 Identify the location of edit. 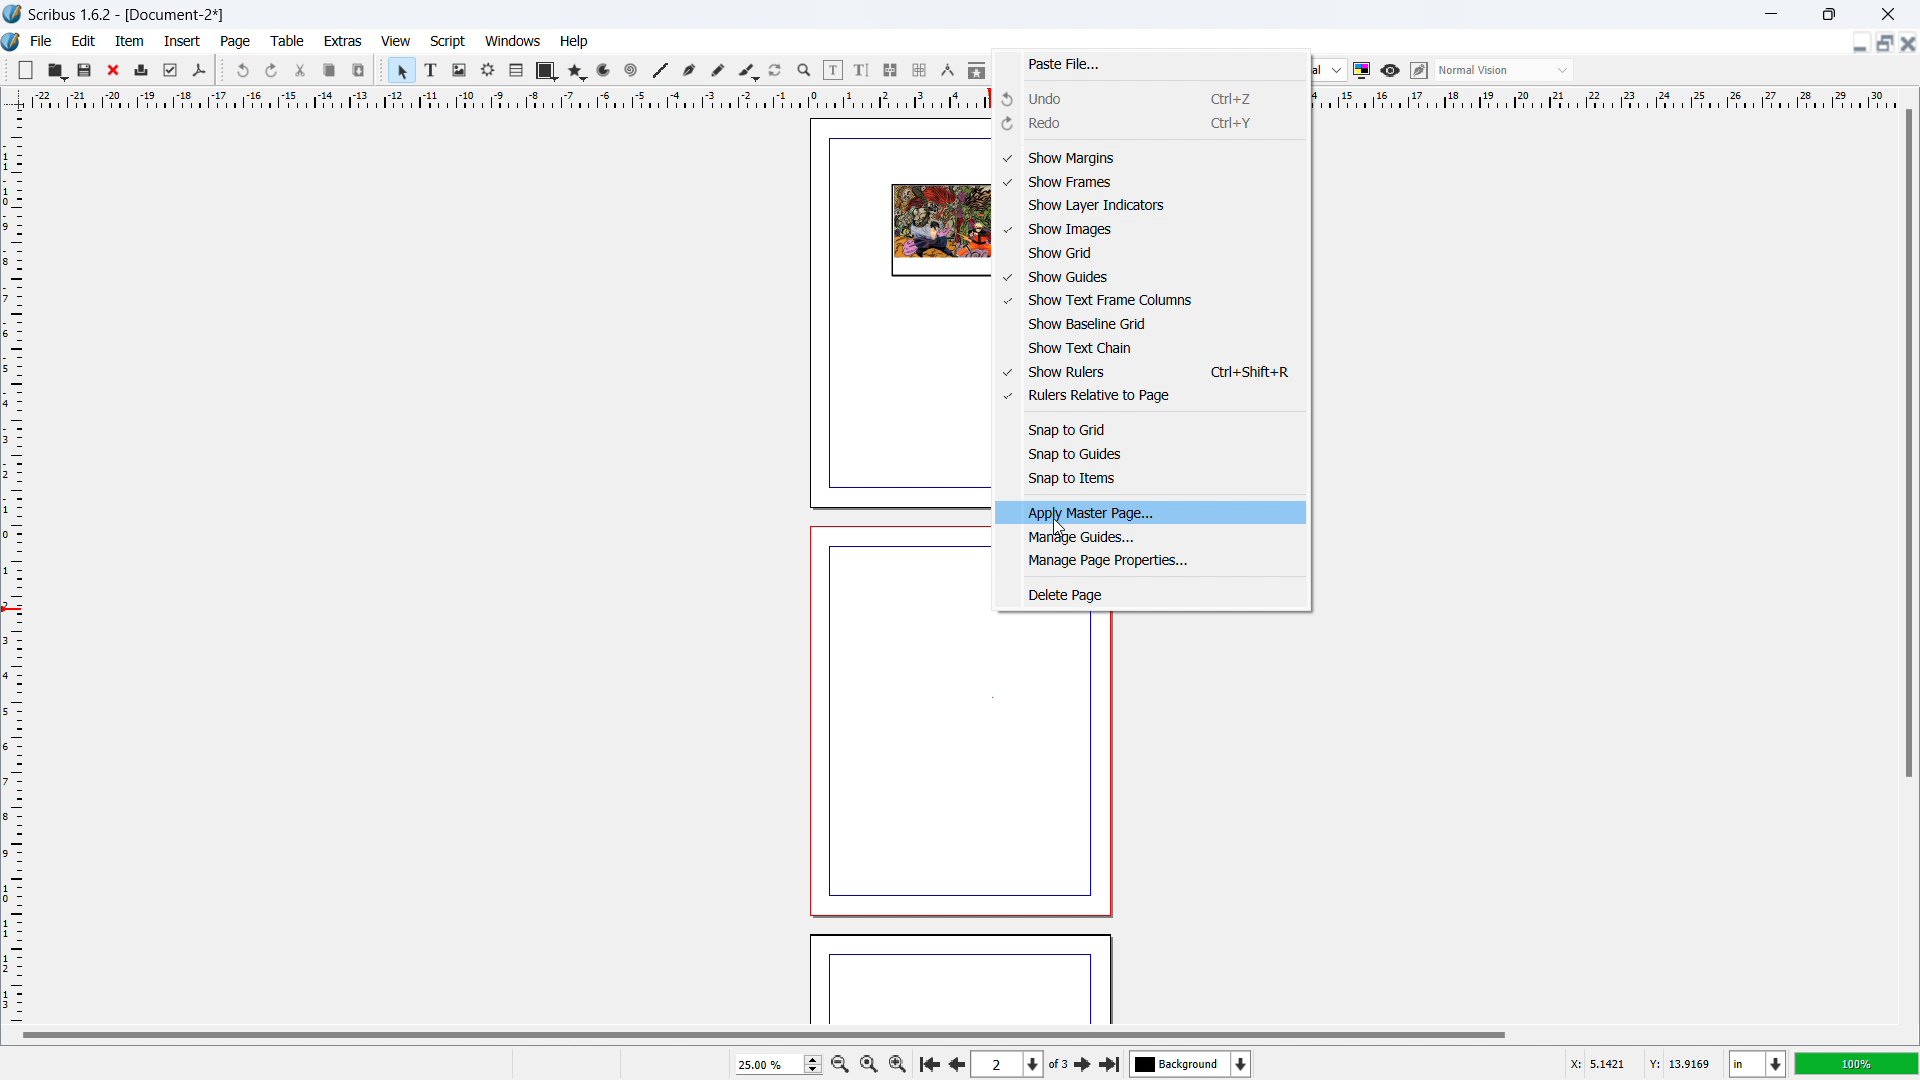
(84, 41).